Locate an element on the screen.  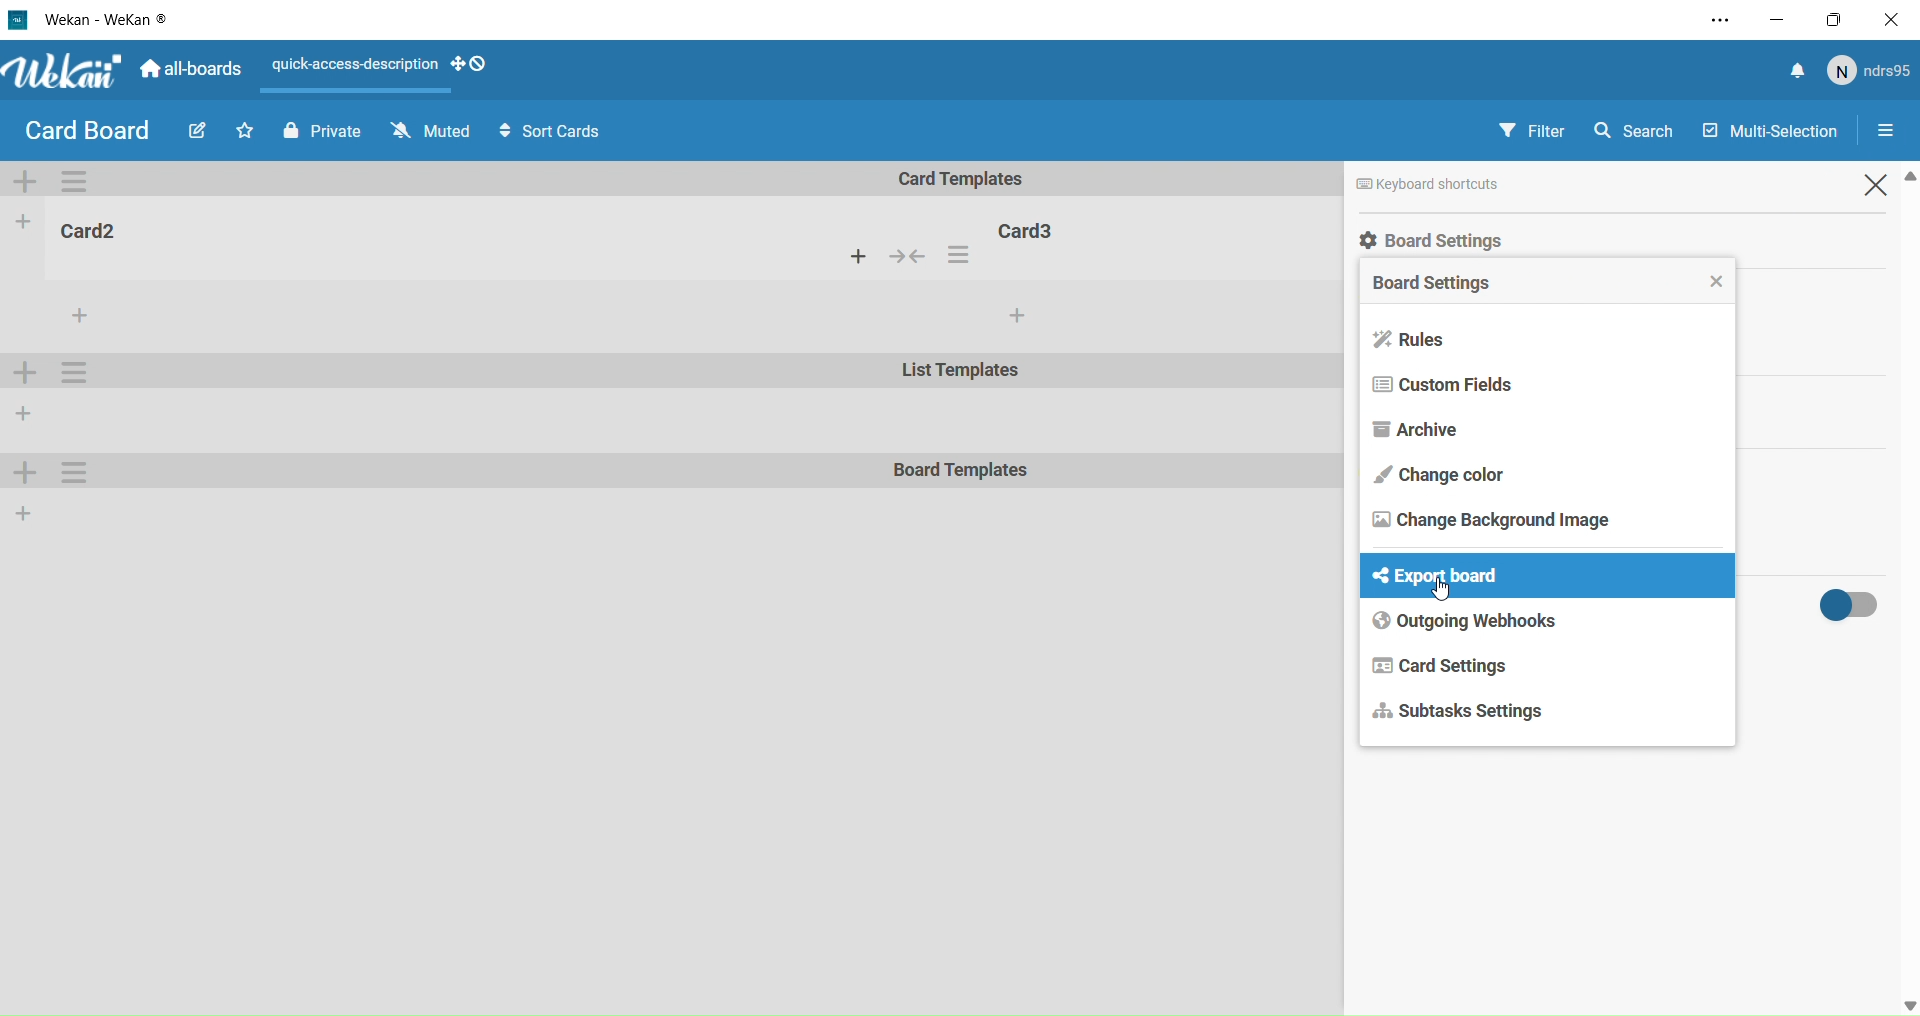
 is located at coordinates (22, 418).